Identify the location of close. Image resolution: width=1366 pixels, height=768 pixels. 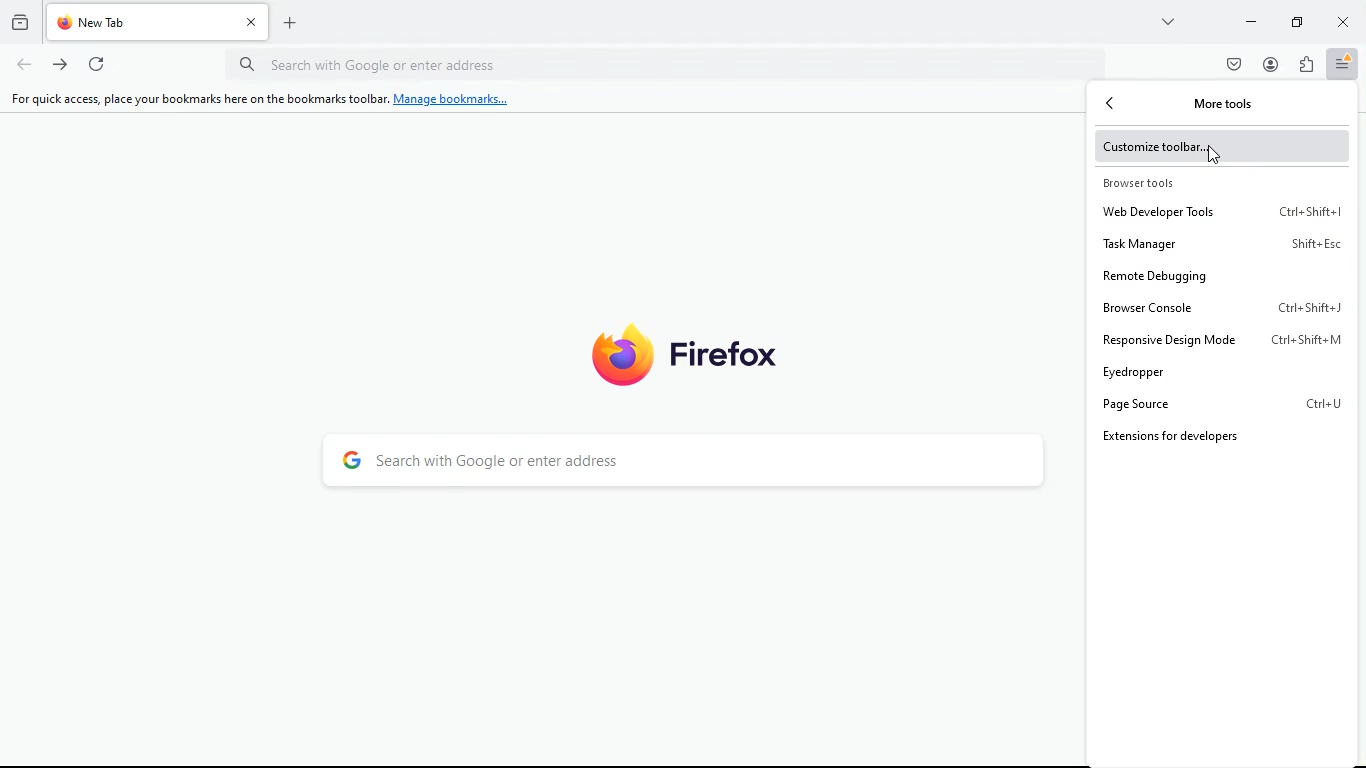
(1345, 25).